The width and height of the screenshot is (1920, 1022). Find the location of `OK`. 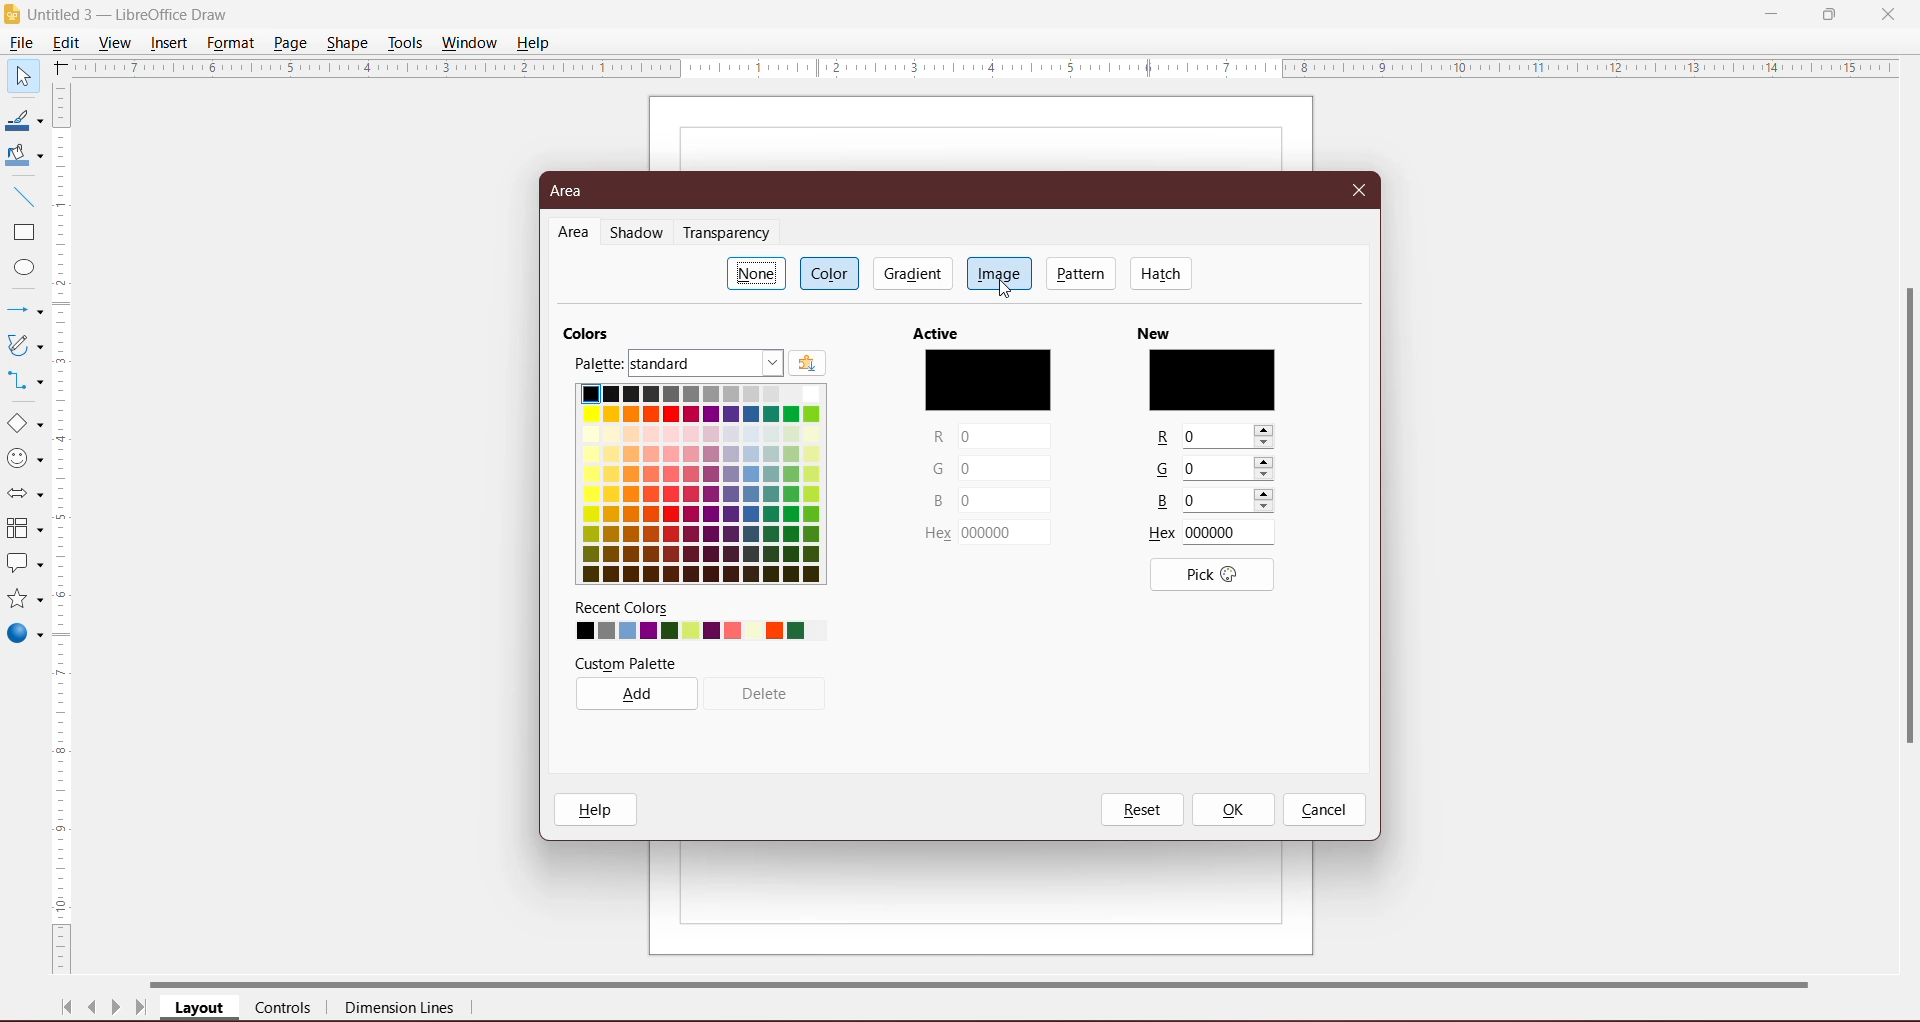

OK is located at coordinates (1232, 810).